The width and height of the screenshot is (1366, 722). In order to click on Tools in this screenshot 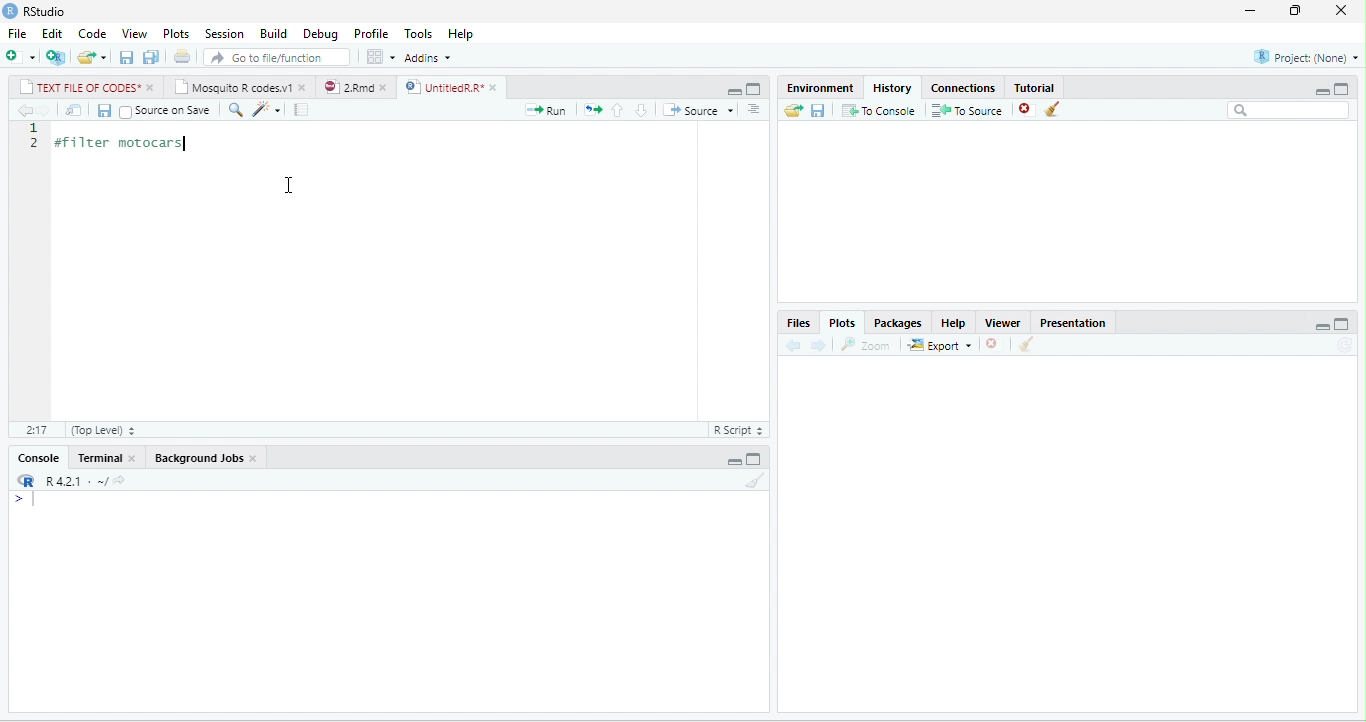, I will do `click(418, 34)`.